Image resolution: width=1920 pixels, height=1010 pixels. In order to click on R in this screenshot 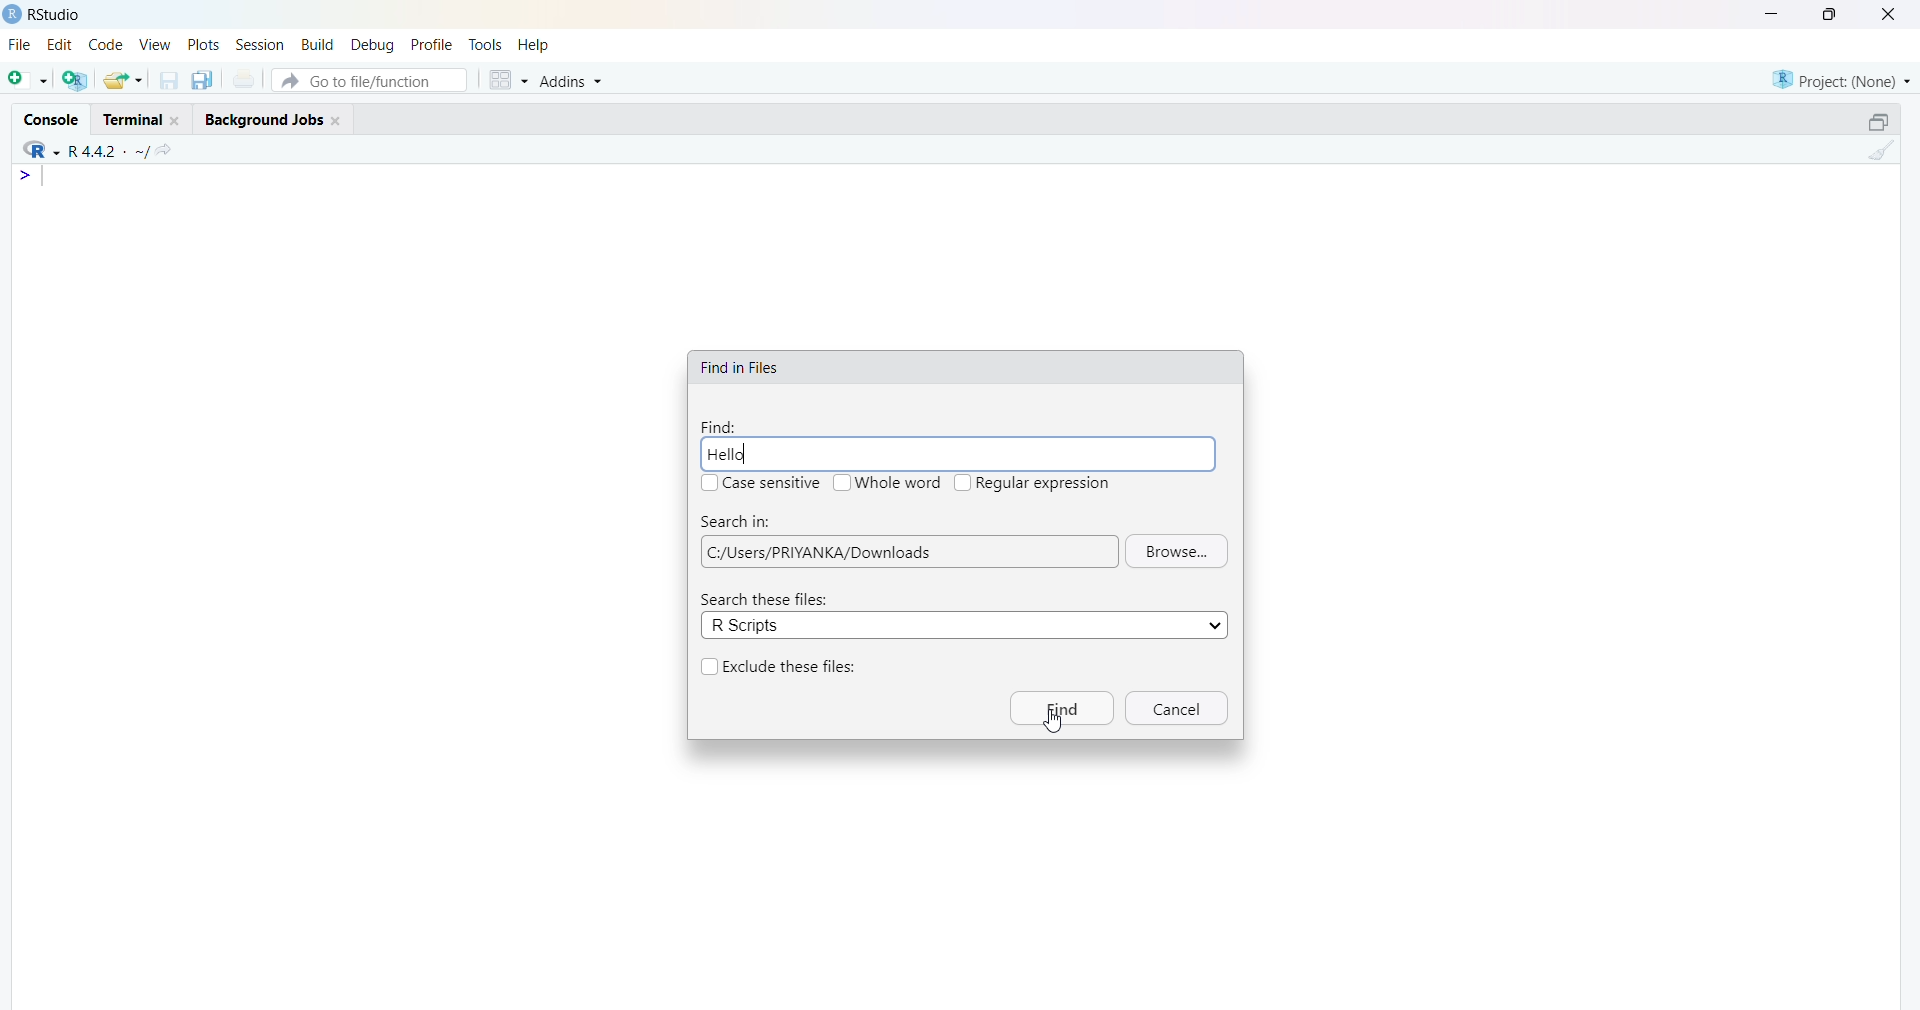, I will do `click(41, 150)`.